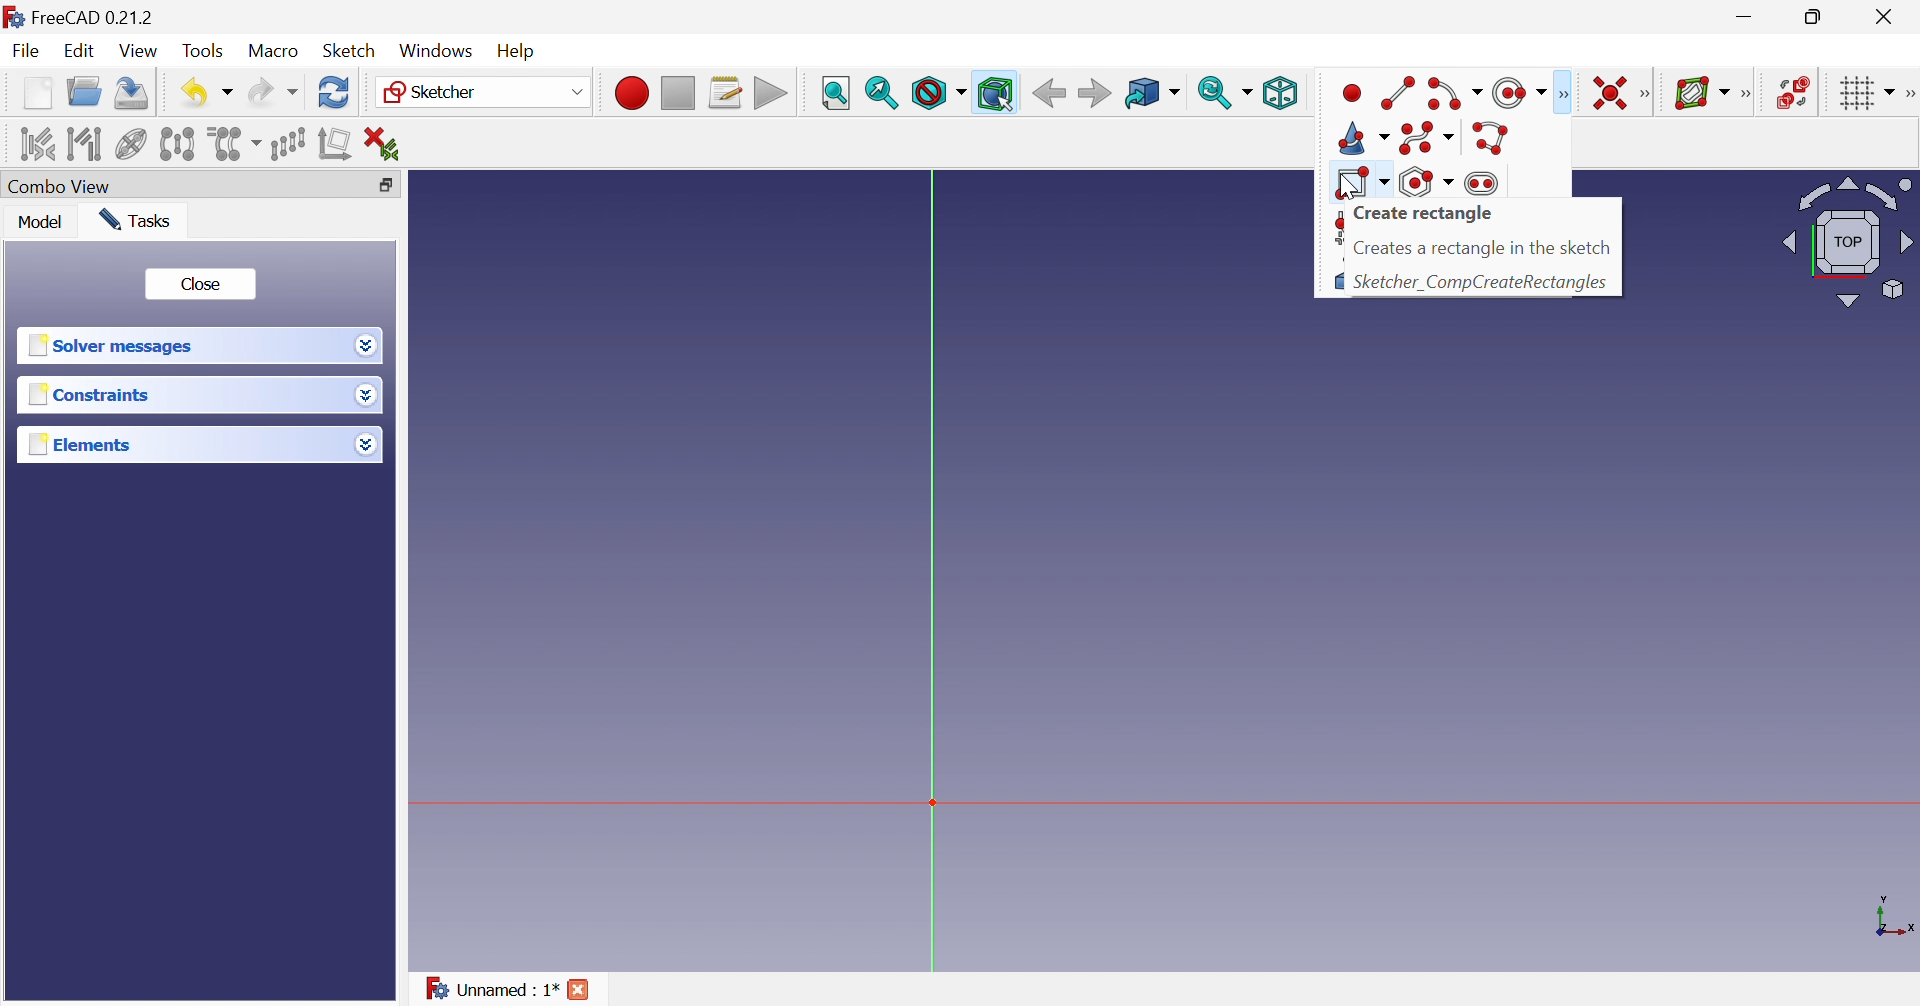 This screenshot has height=1006, width=1920. What do you see at coordinates (1482, 246) in the screenshot?
I see `Creates a rectangle in the sketch` at bounding box center [1482, 246].